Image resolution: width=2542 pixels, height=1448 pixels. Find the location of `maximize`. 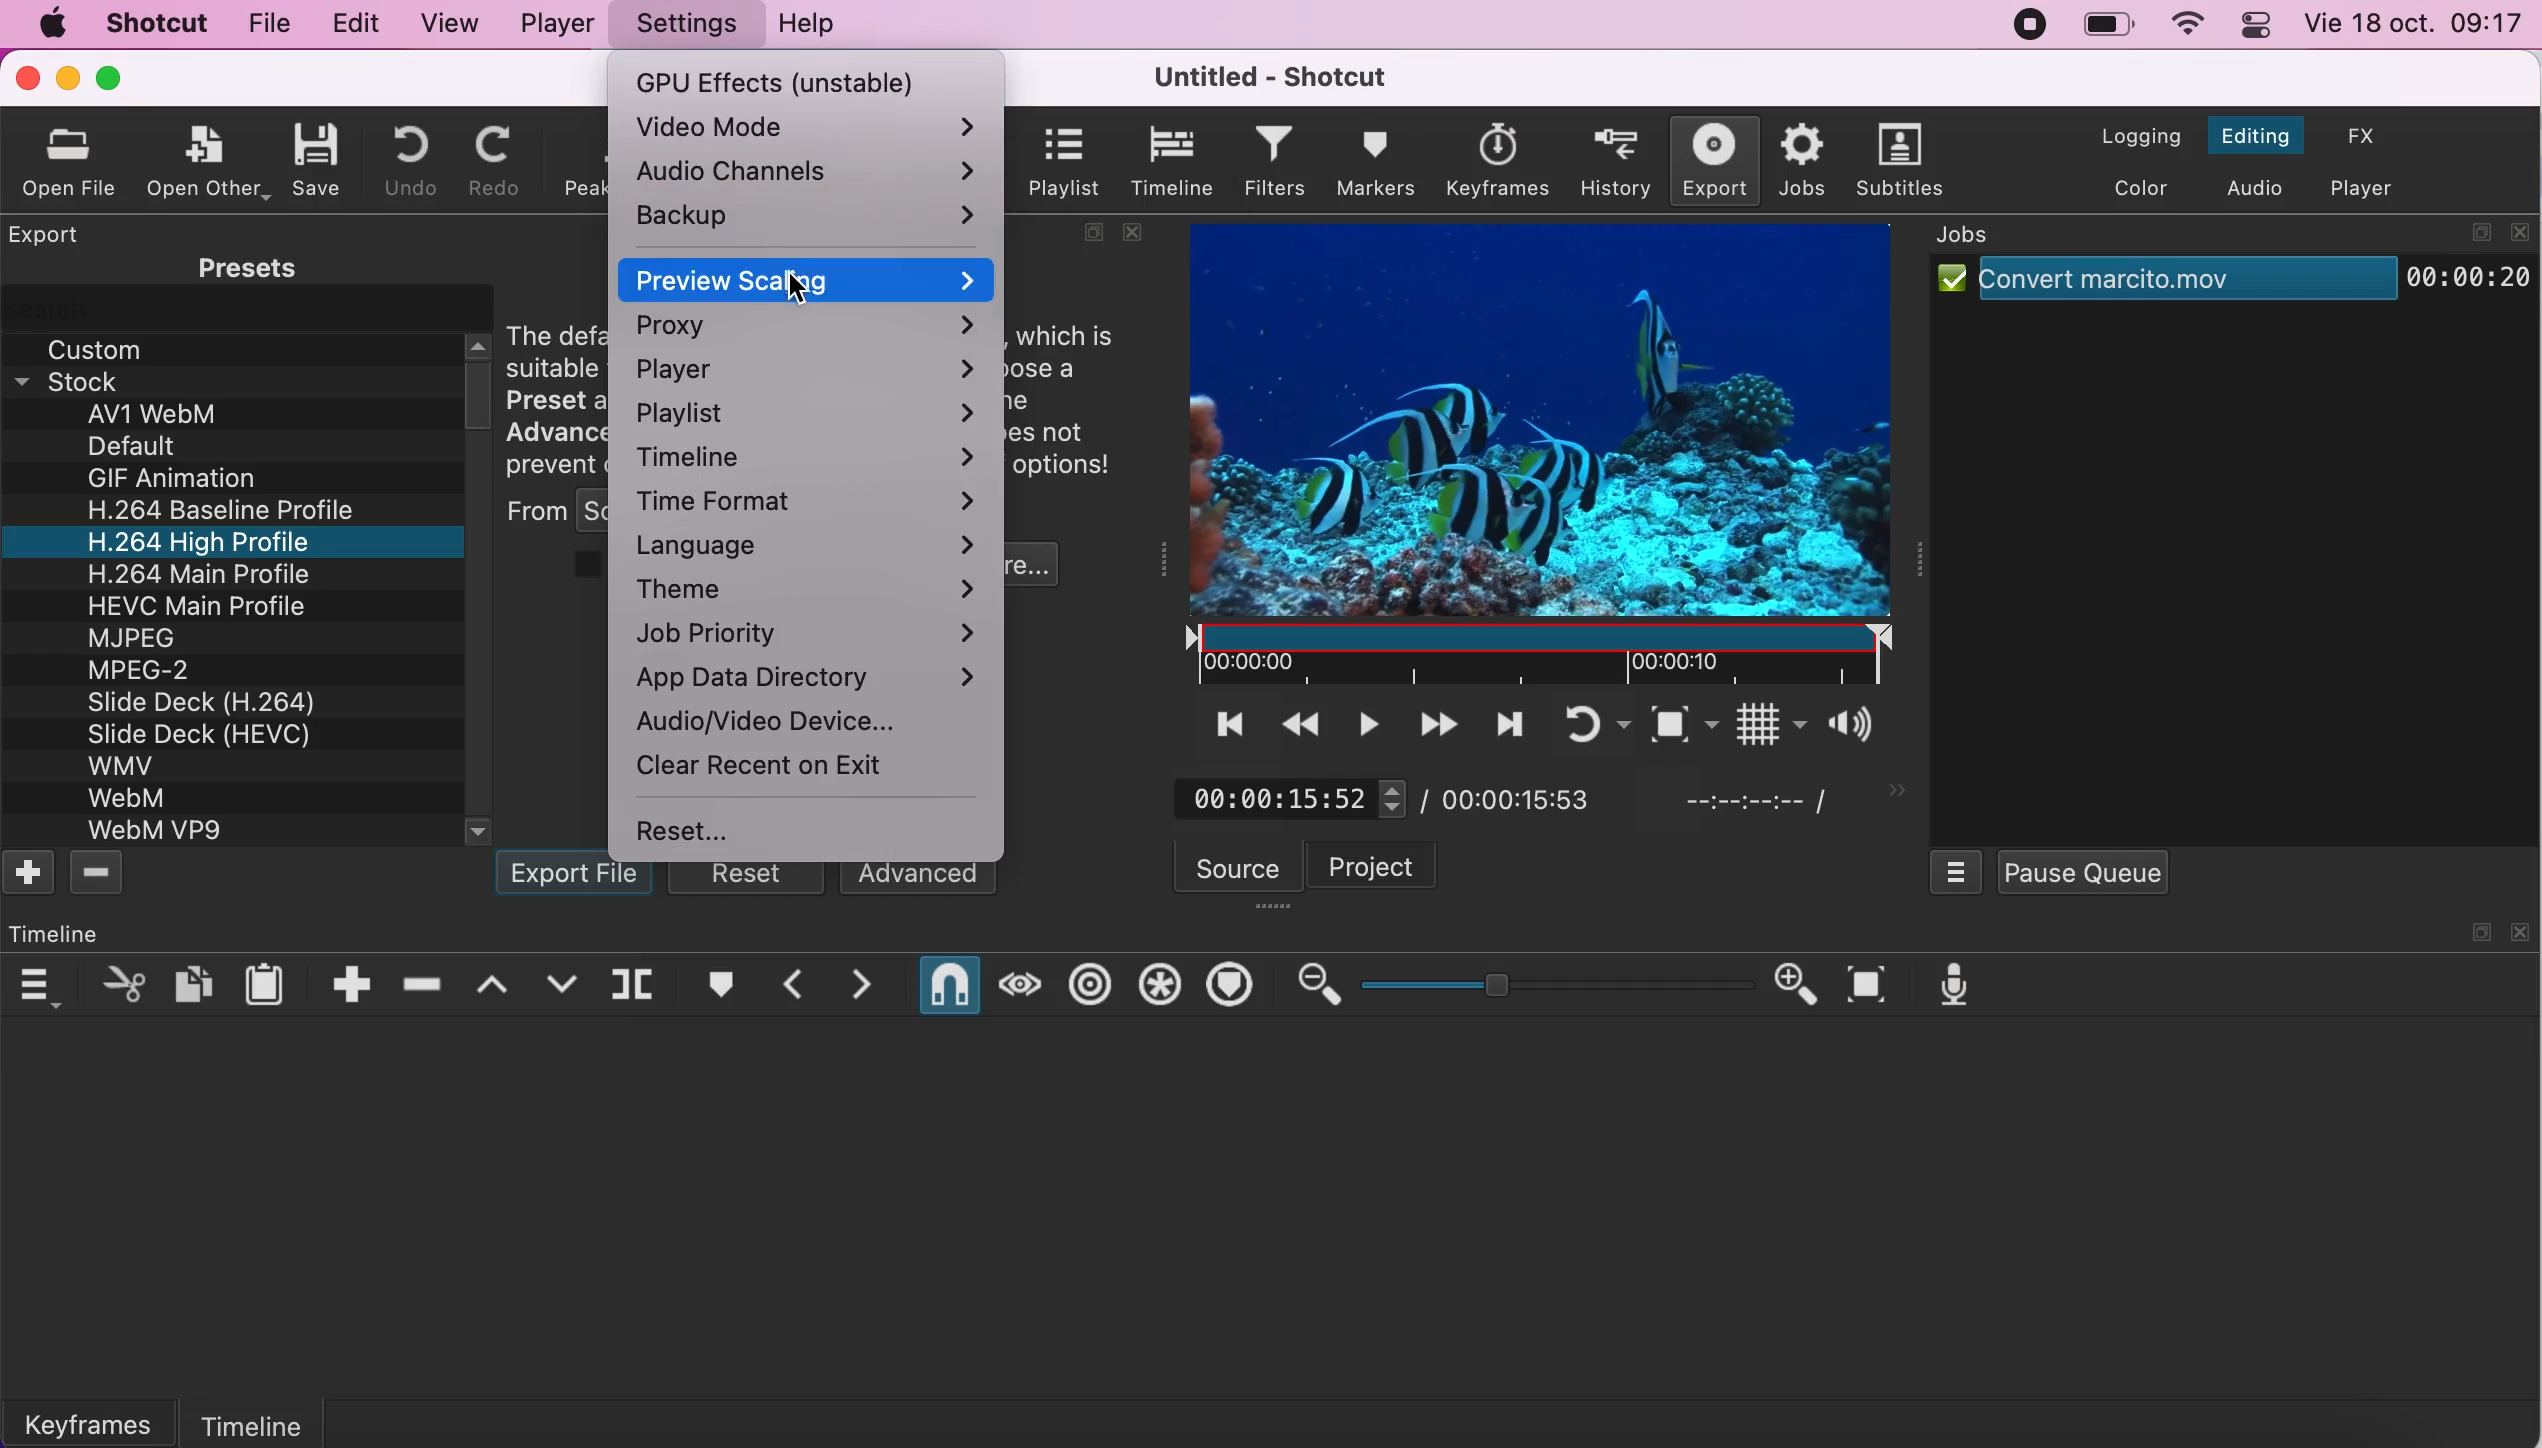

maximize is located at coordinates (2477, 933).